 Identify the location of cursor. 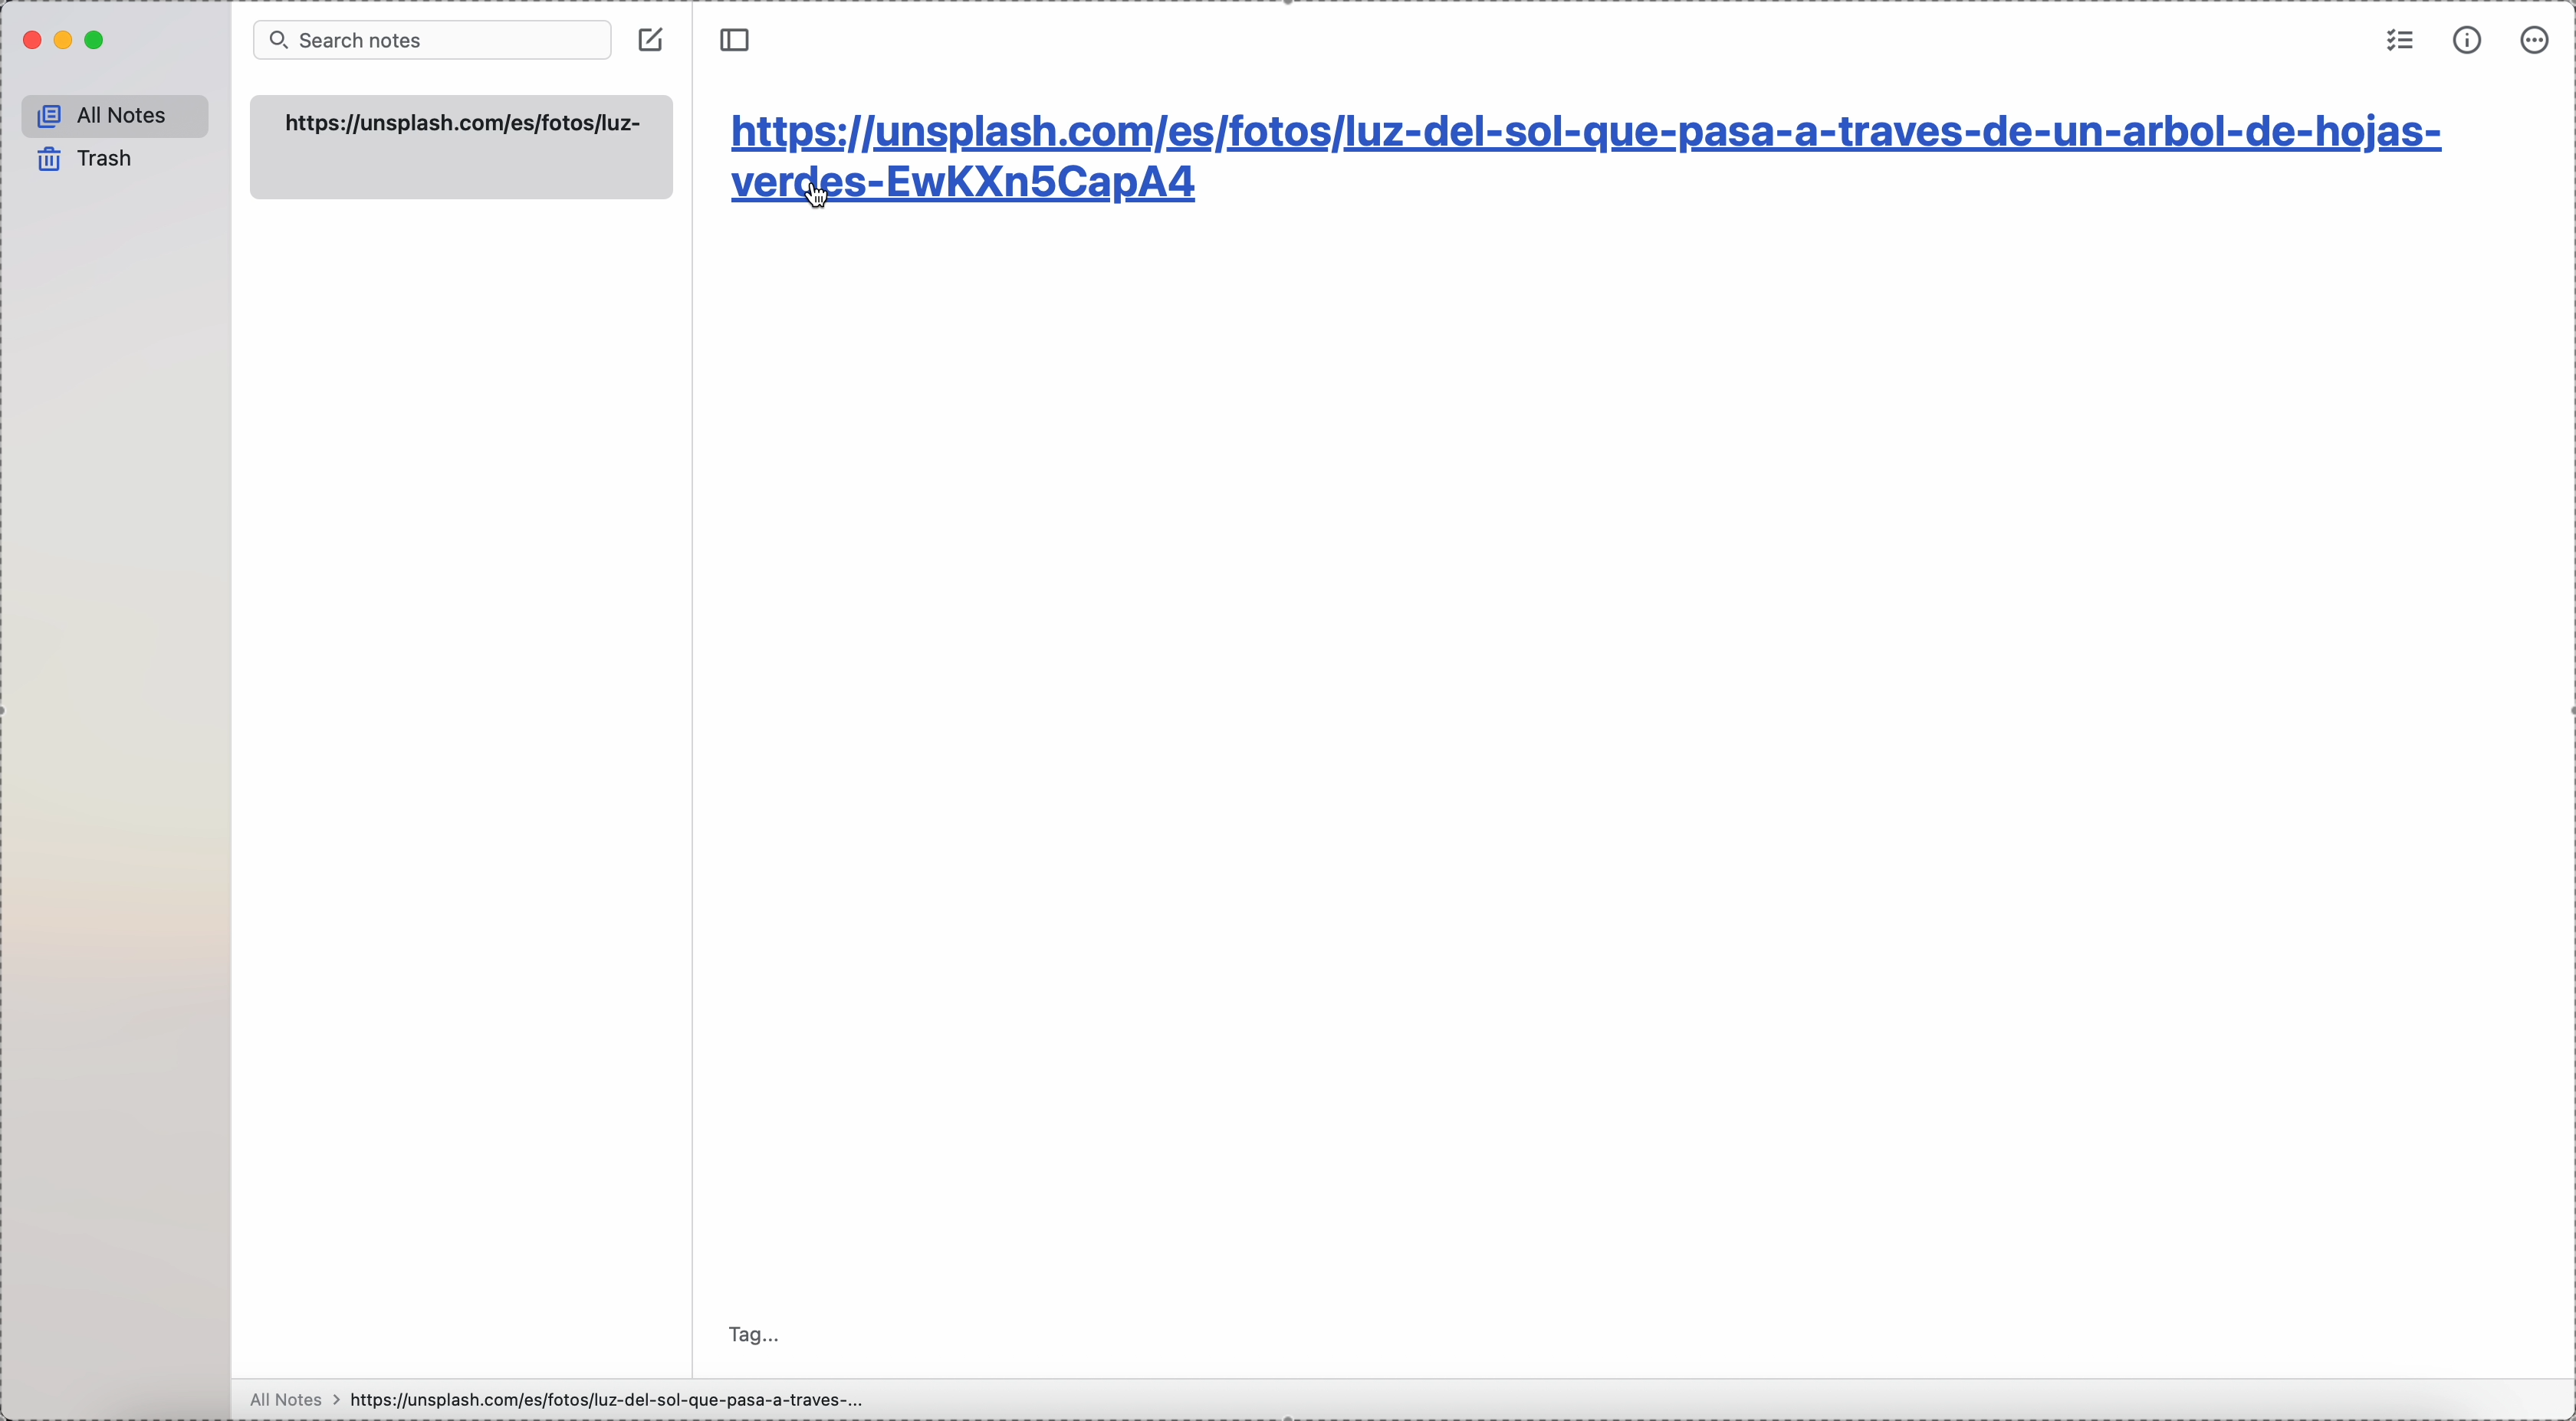
(821, 196).